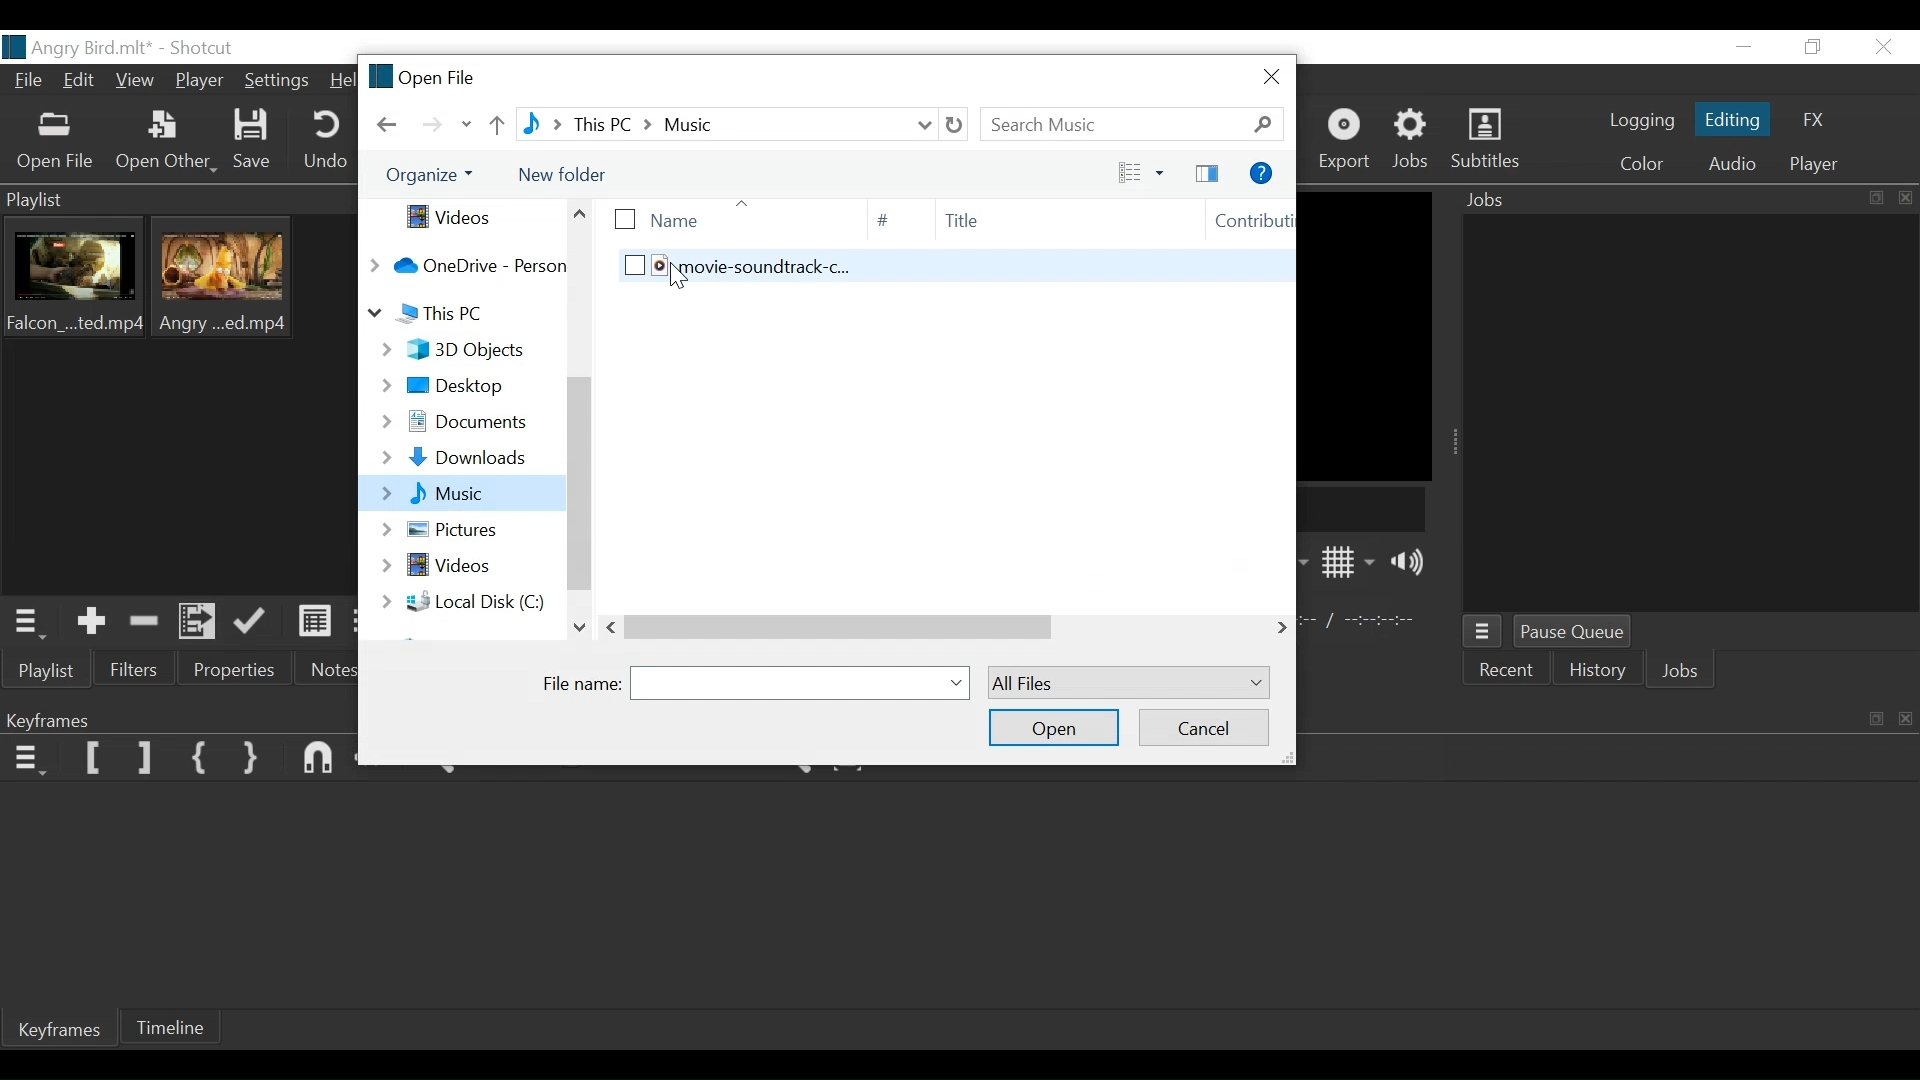 This screenshot has height=1080, width=1920. I want to click on File Name, so click(584, 682).